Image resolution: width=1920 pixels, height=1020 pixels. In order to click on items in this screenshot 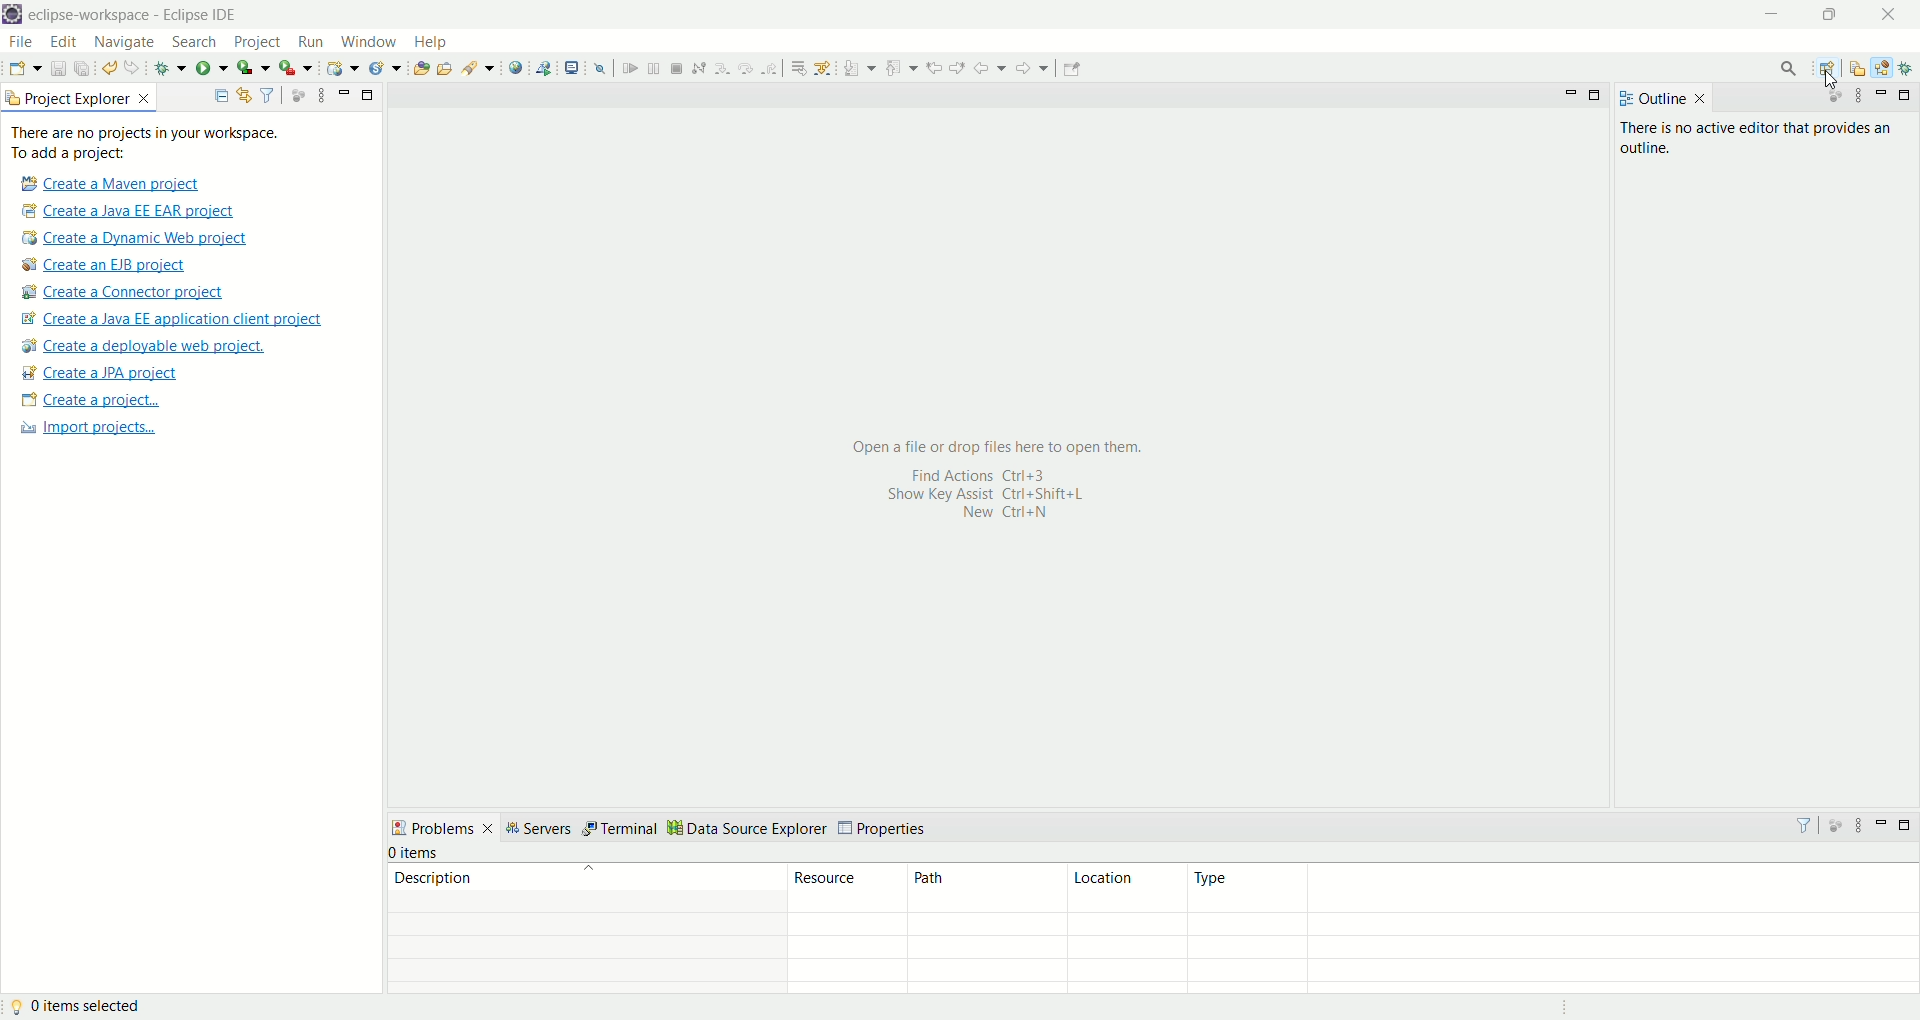, I will do `click(418, 851)`.